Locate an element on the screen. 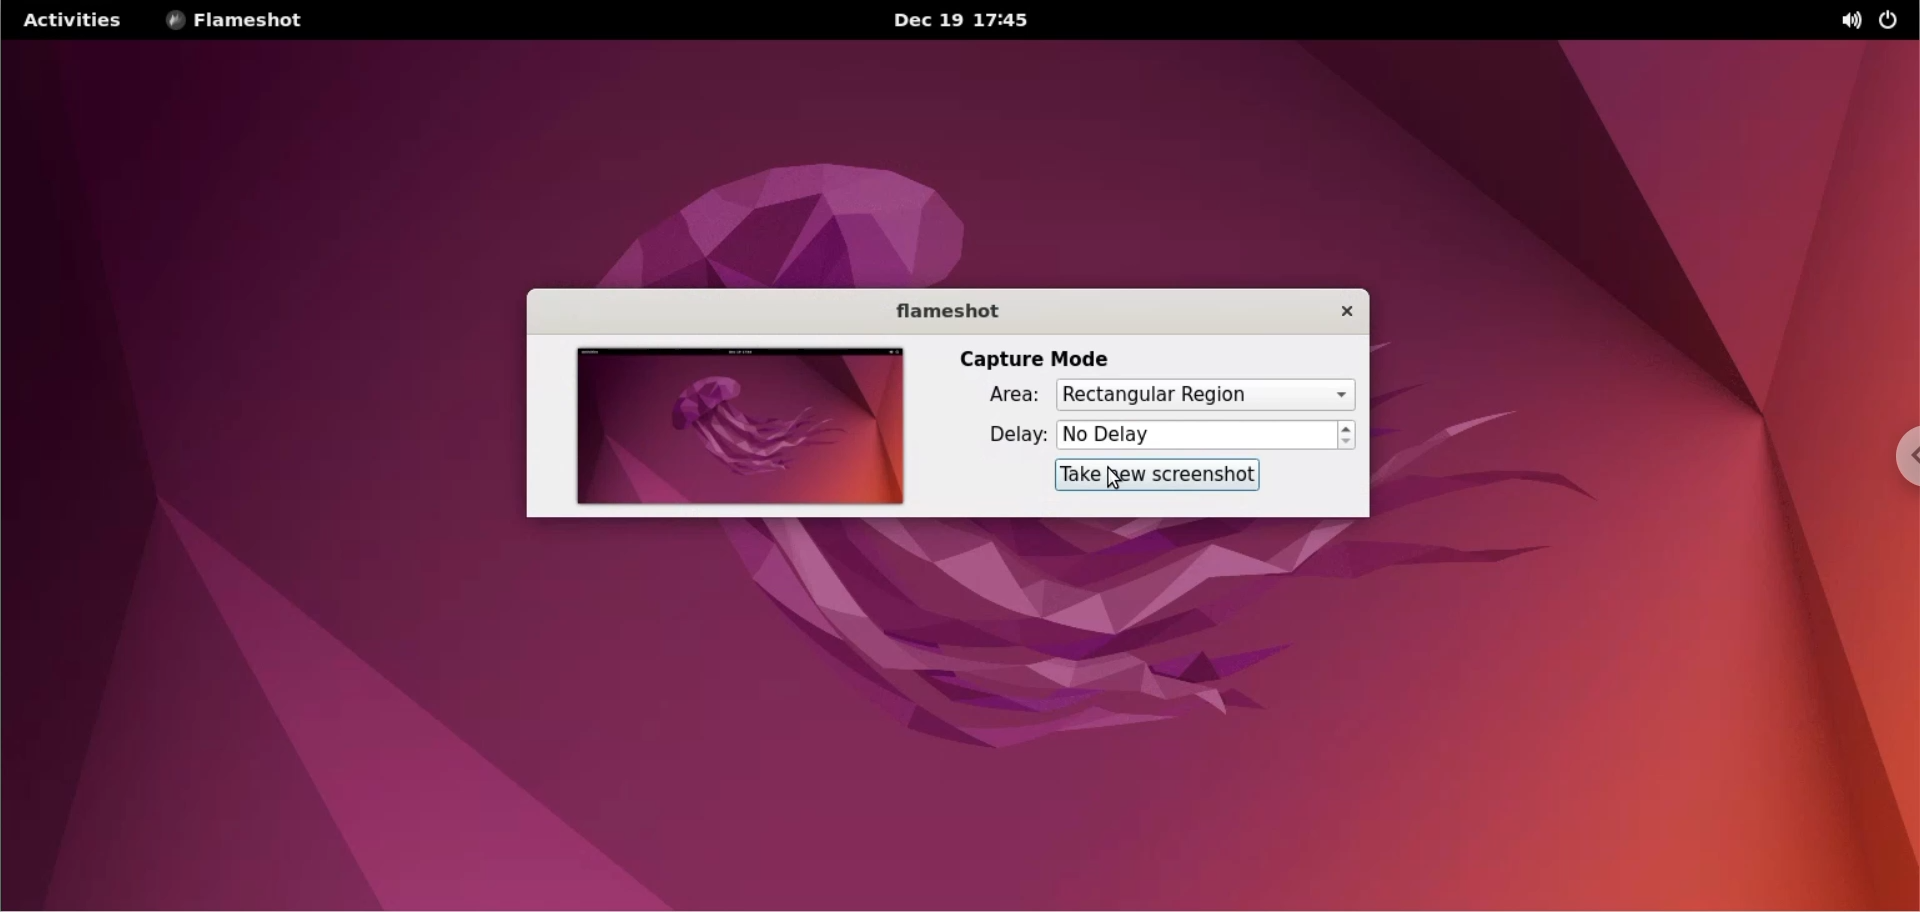 The image size is (1920, 912). chrome options is located at coordinates (1896, 461).